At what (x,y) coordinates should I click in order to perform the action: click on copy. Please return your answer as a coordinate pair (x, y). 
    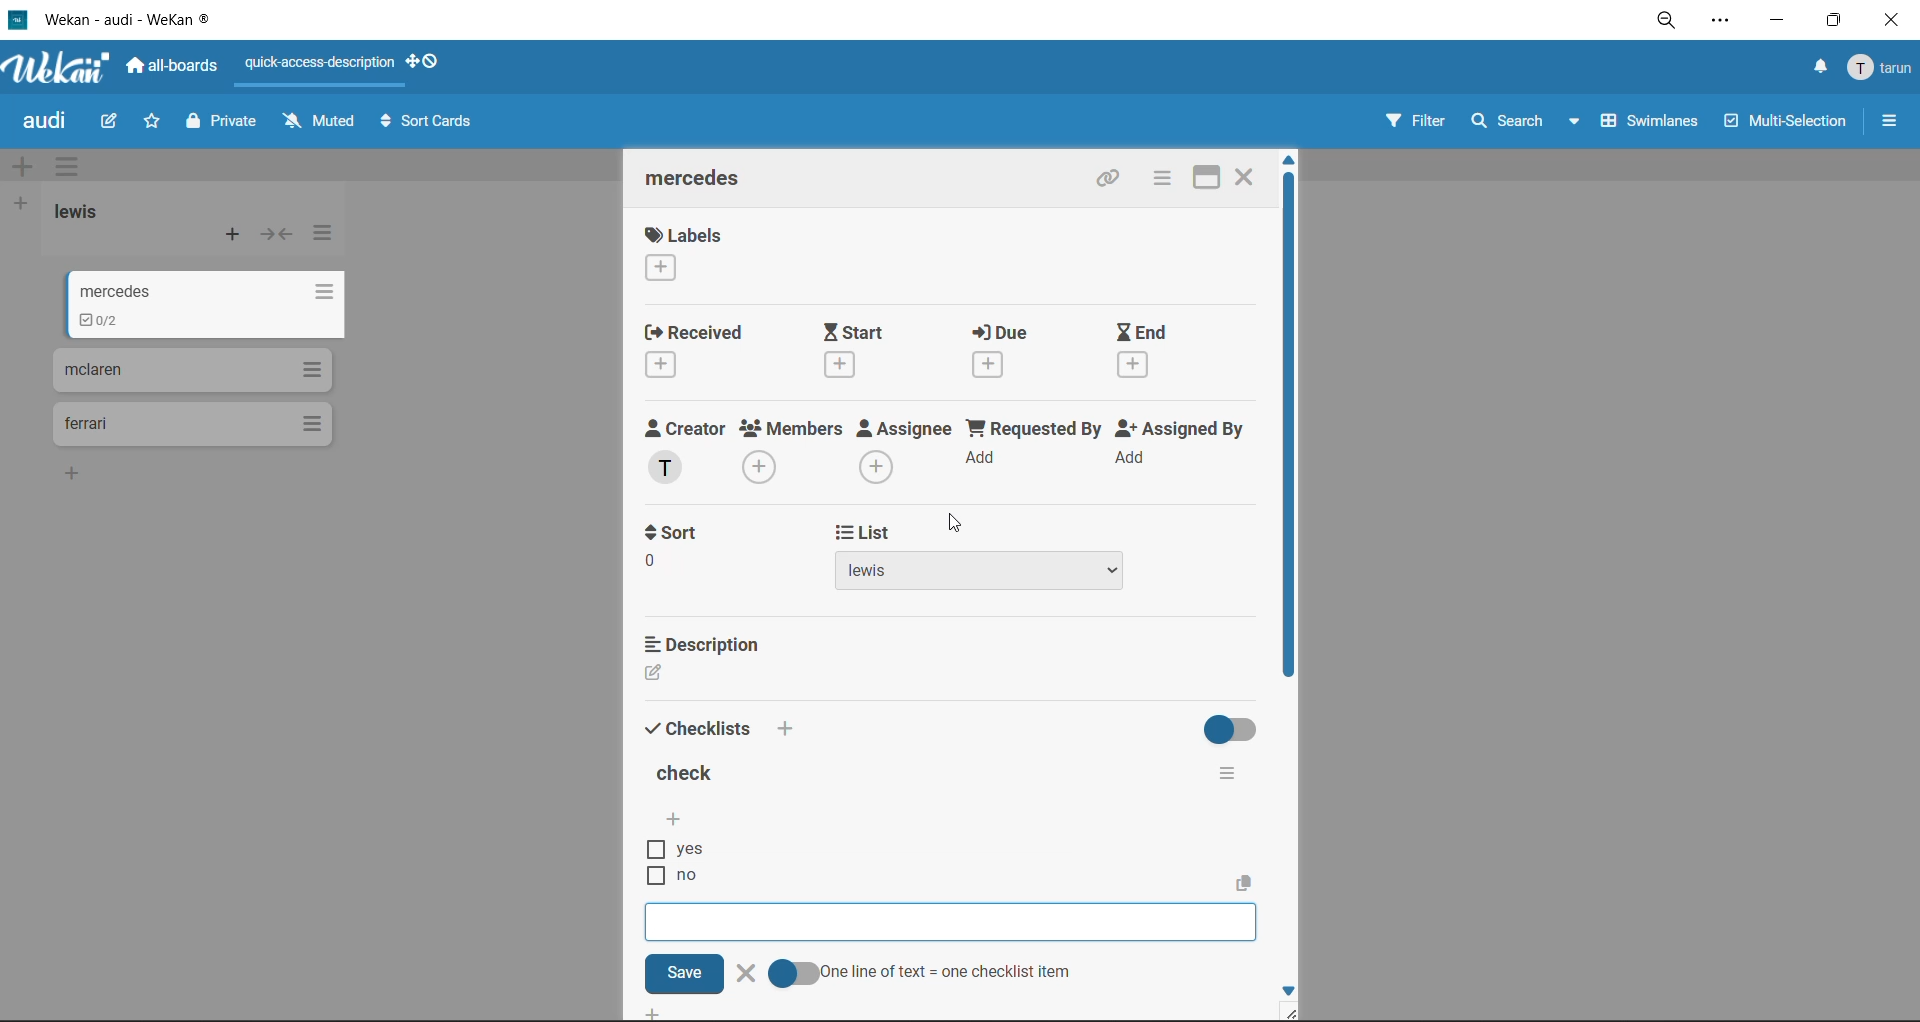
    Looking at the image, I should click on (1248, 882).